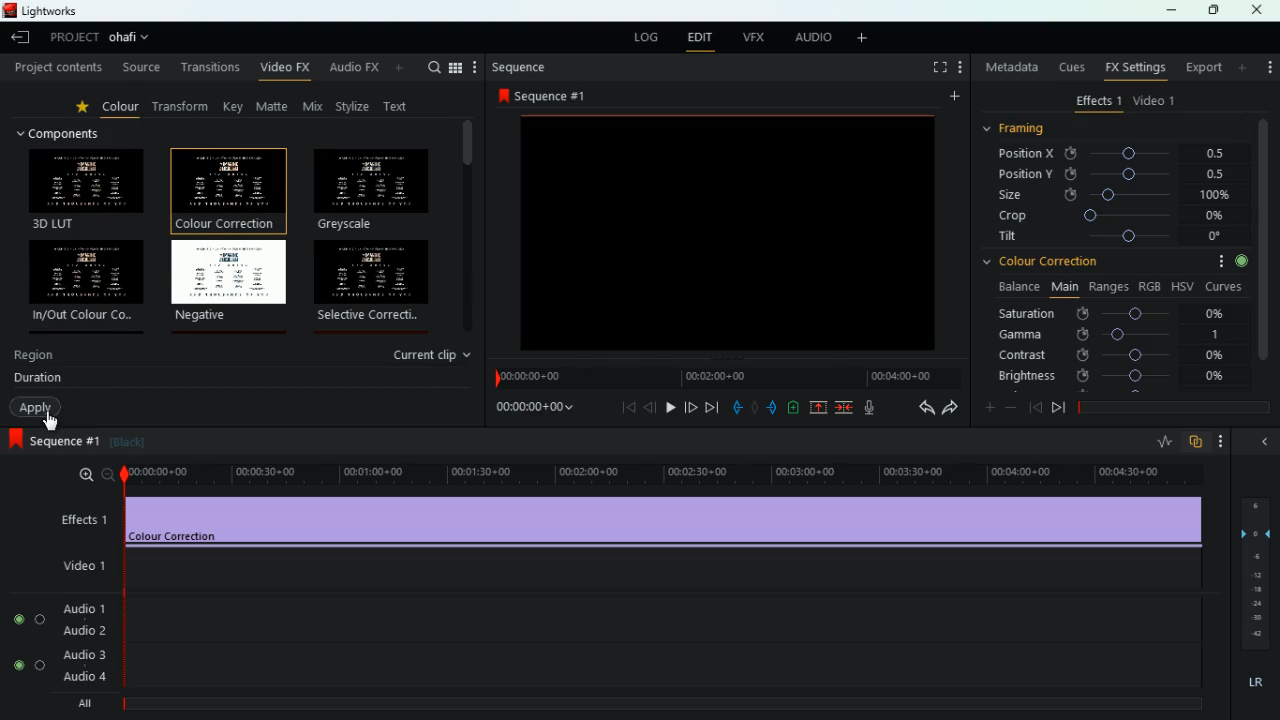  Describe the element at coordinates (88, 280) in the screenshot. I see `in/out colour` at that location.